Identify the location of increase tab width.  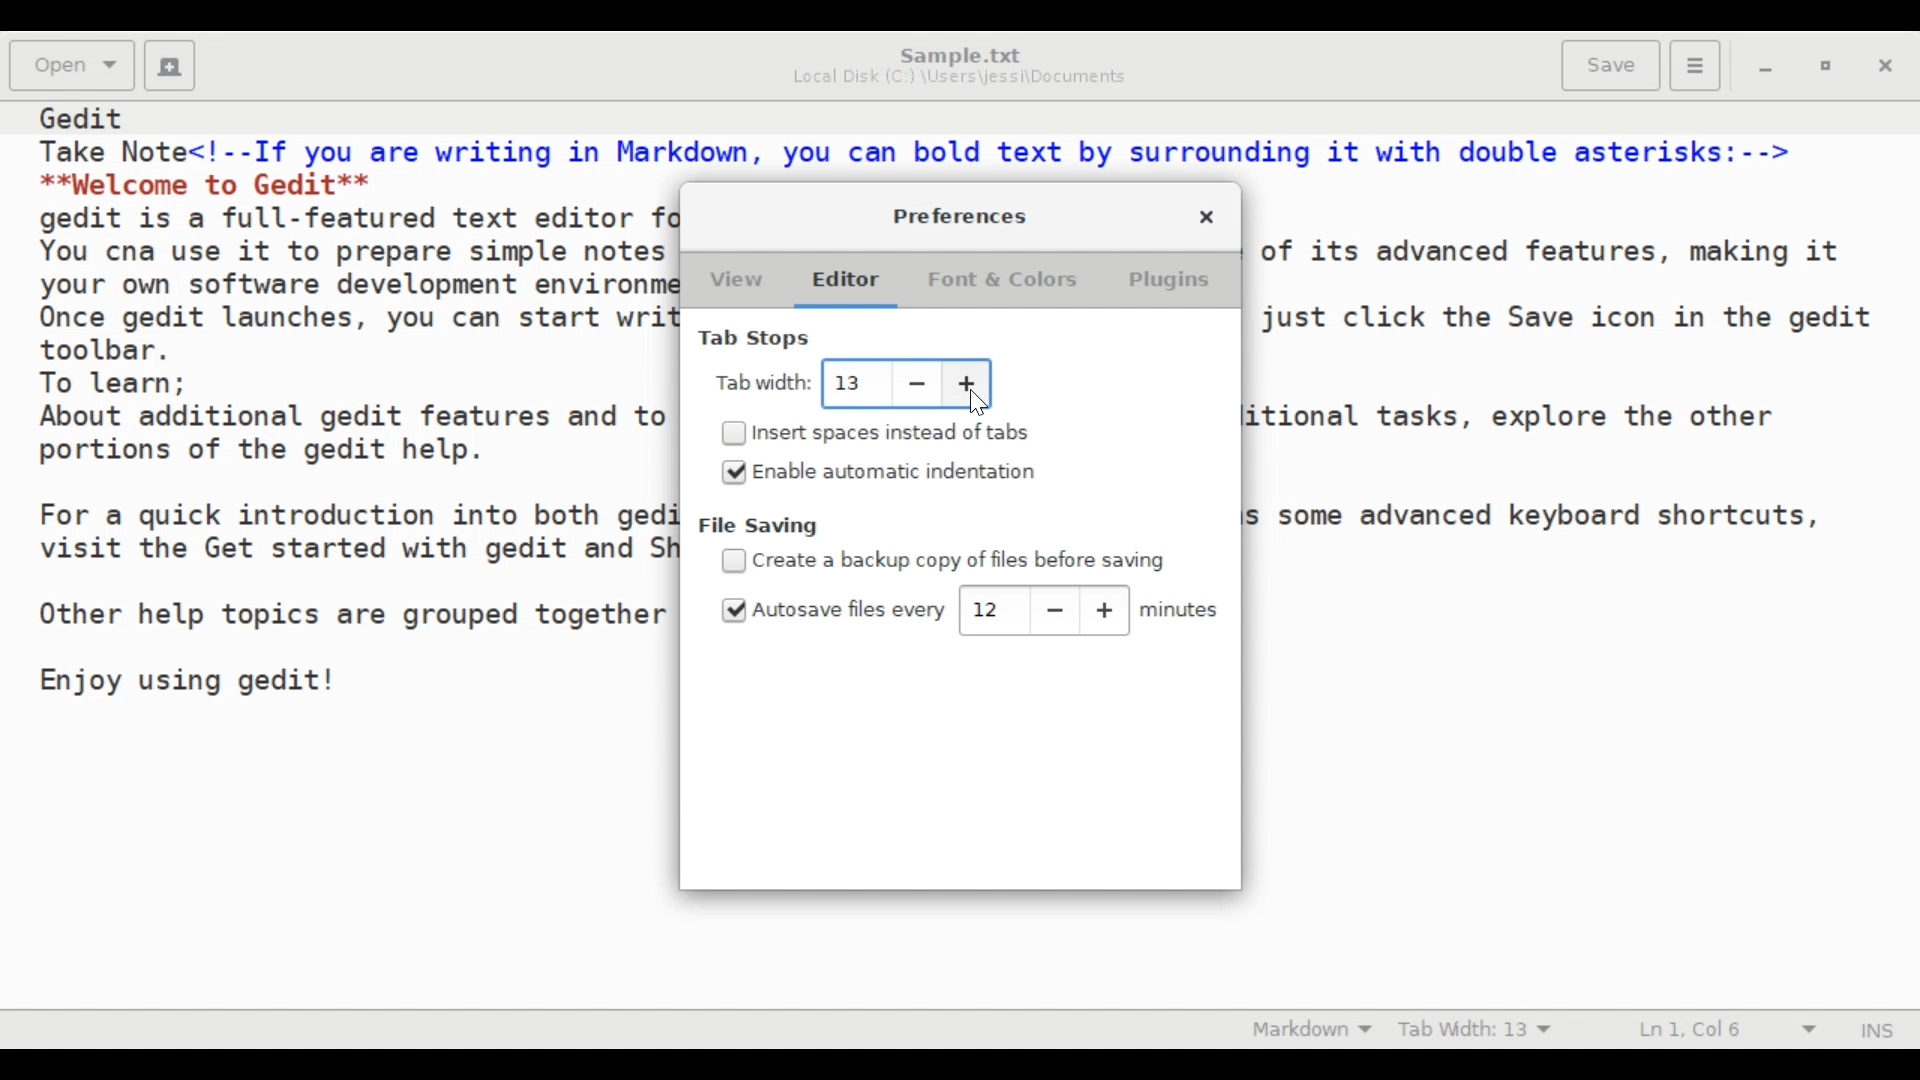
(965, 383).